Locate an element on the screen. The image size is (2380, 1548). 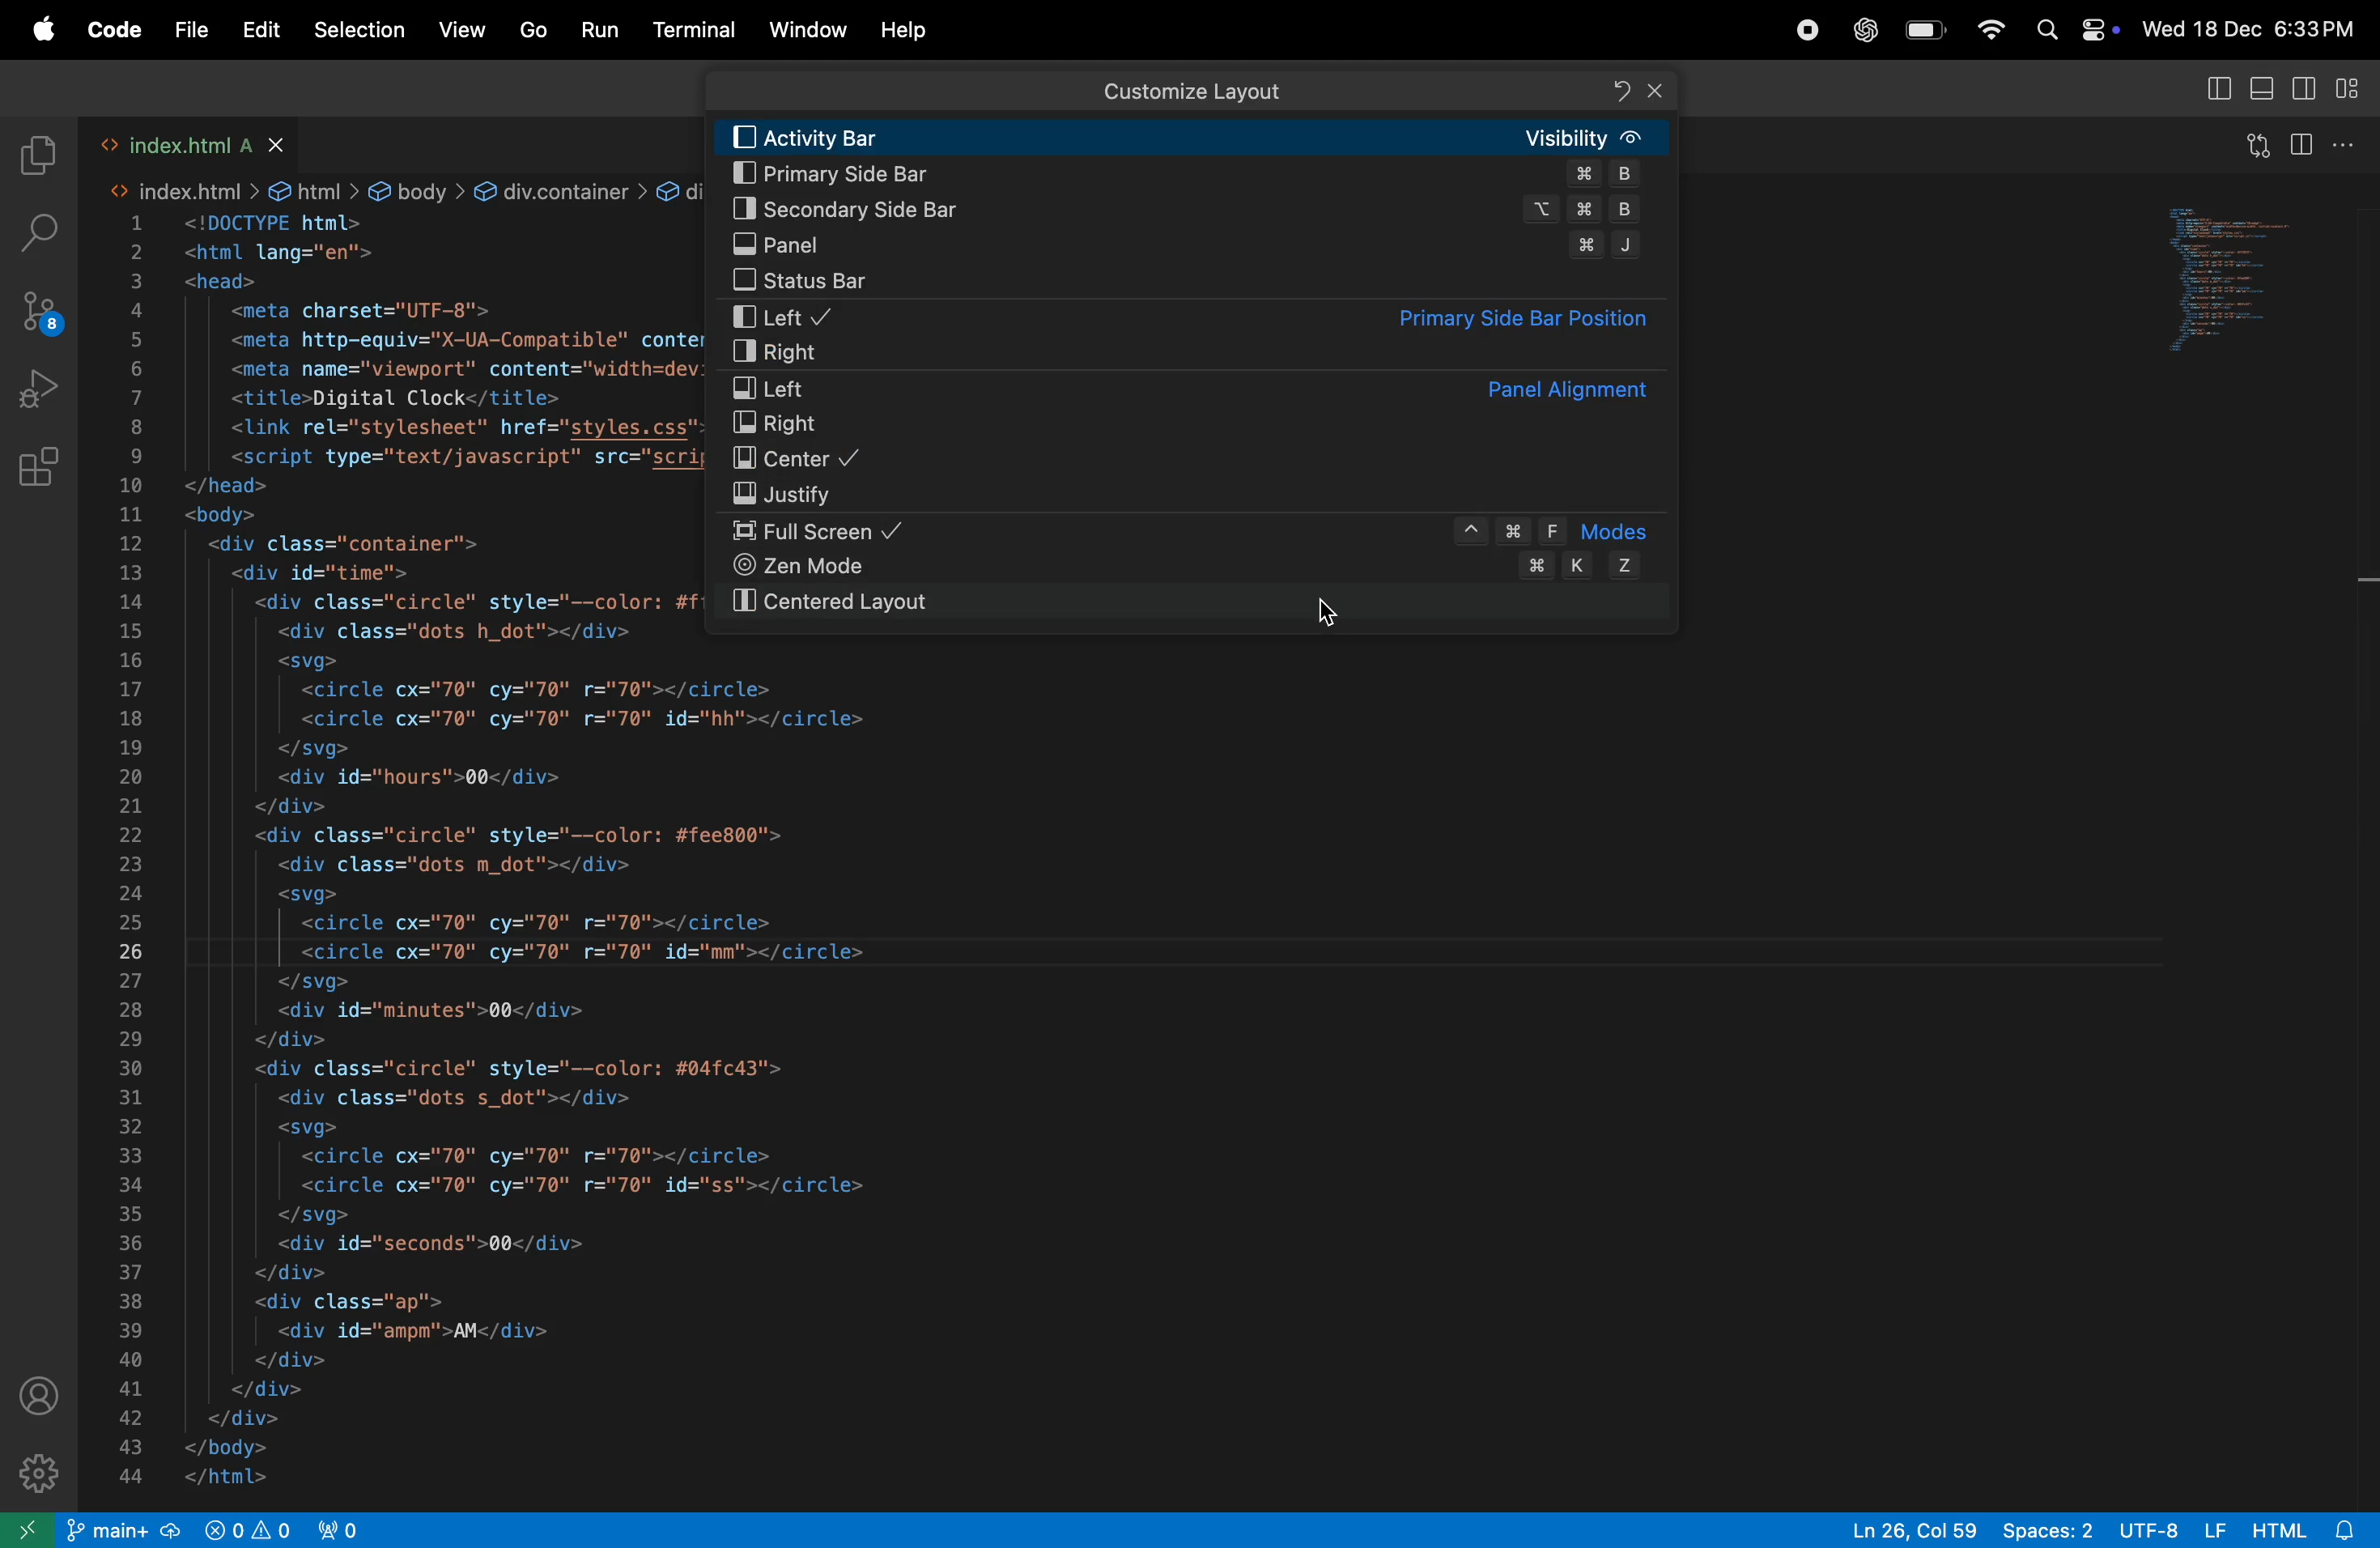
Help is located at coordinates (899, 31).